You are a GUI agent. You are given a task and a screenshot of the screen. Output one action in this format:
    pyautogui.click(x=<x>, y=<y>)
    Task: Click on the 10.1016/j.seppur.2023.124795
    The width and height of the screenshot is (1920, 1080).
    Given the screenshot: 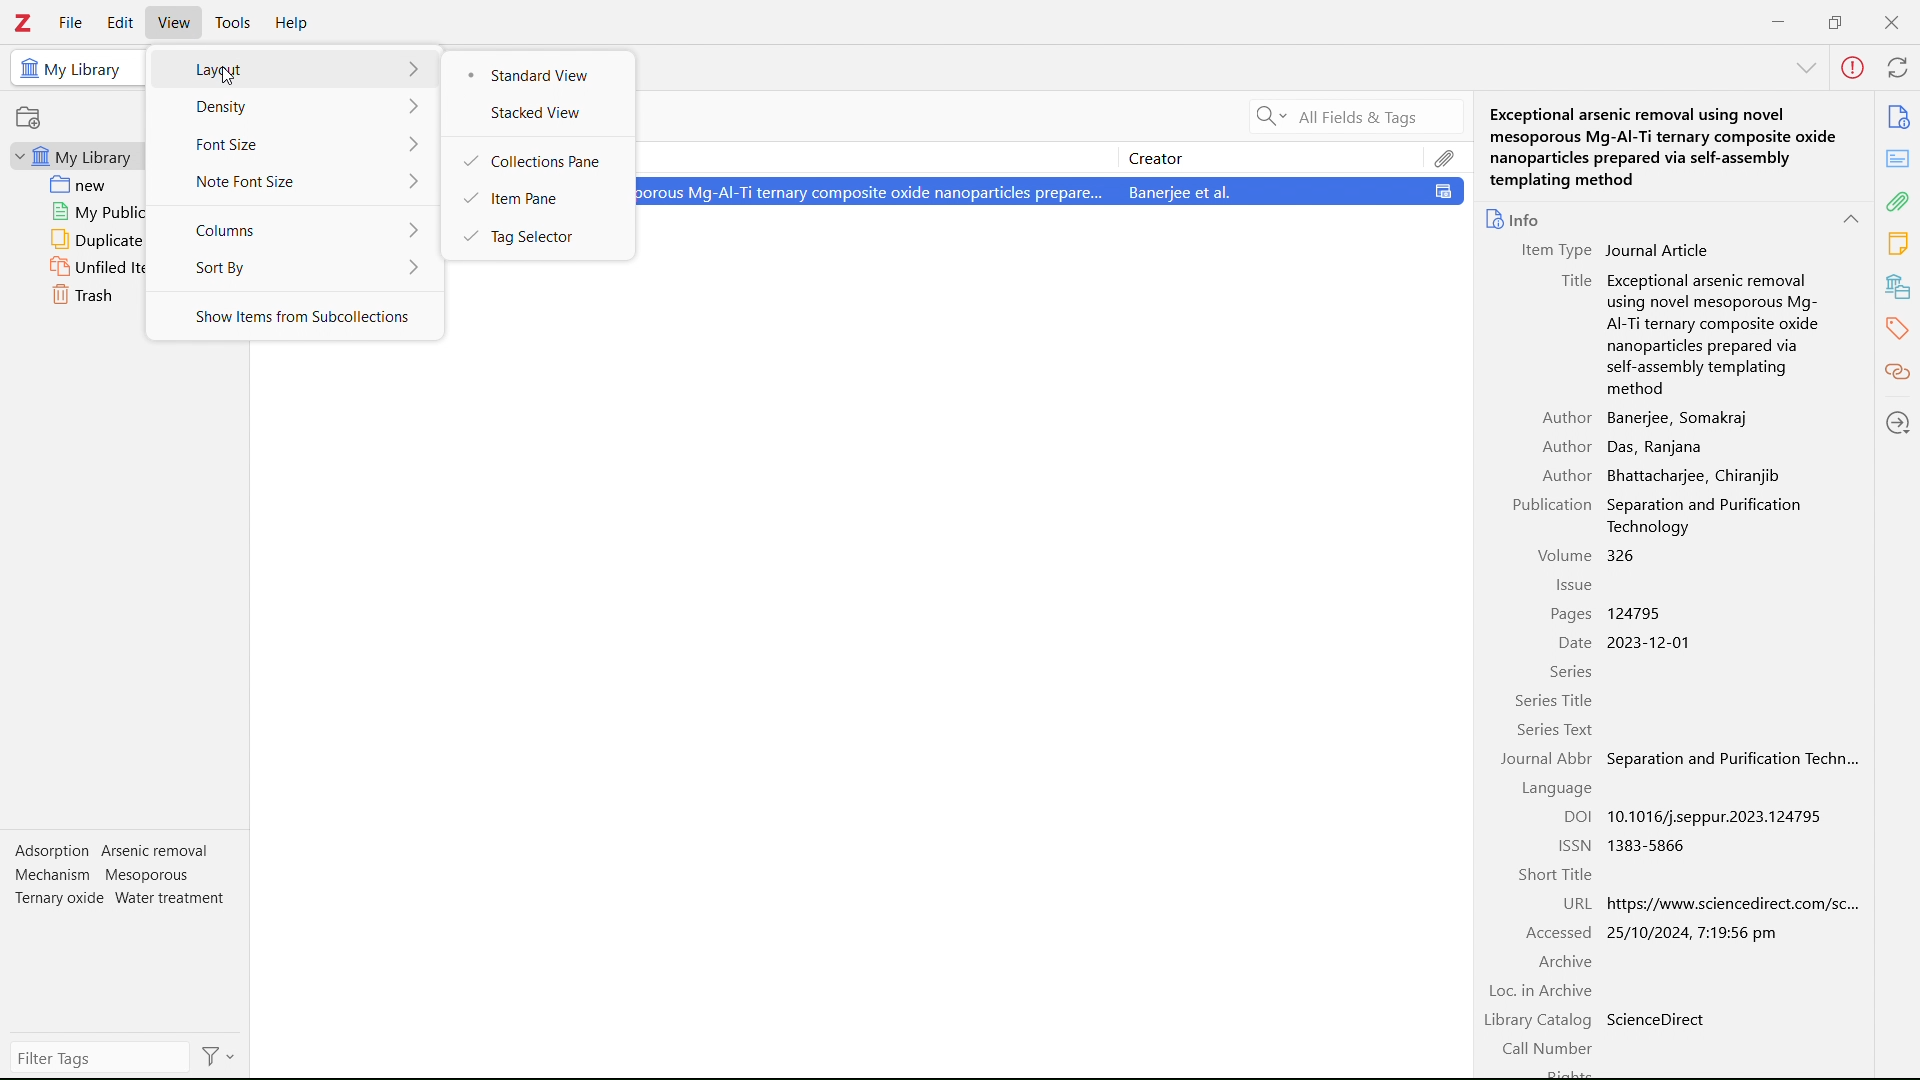 What is the action you would take?
    pyautogui.click(x=1722, y=817)
    